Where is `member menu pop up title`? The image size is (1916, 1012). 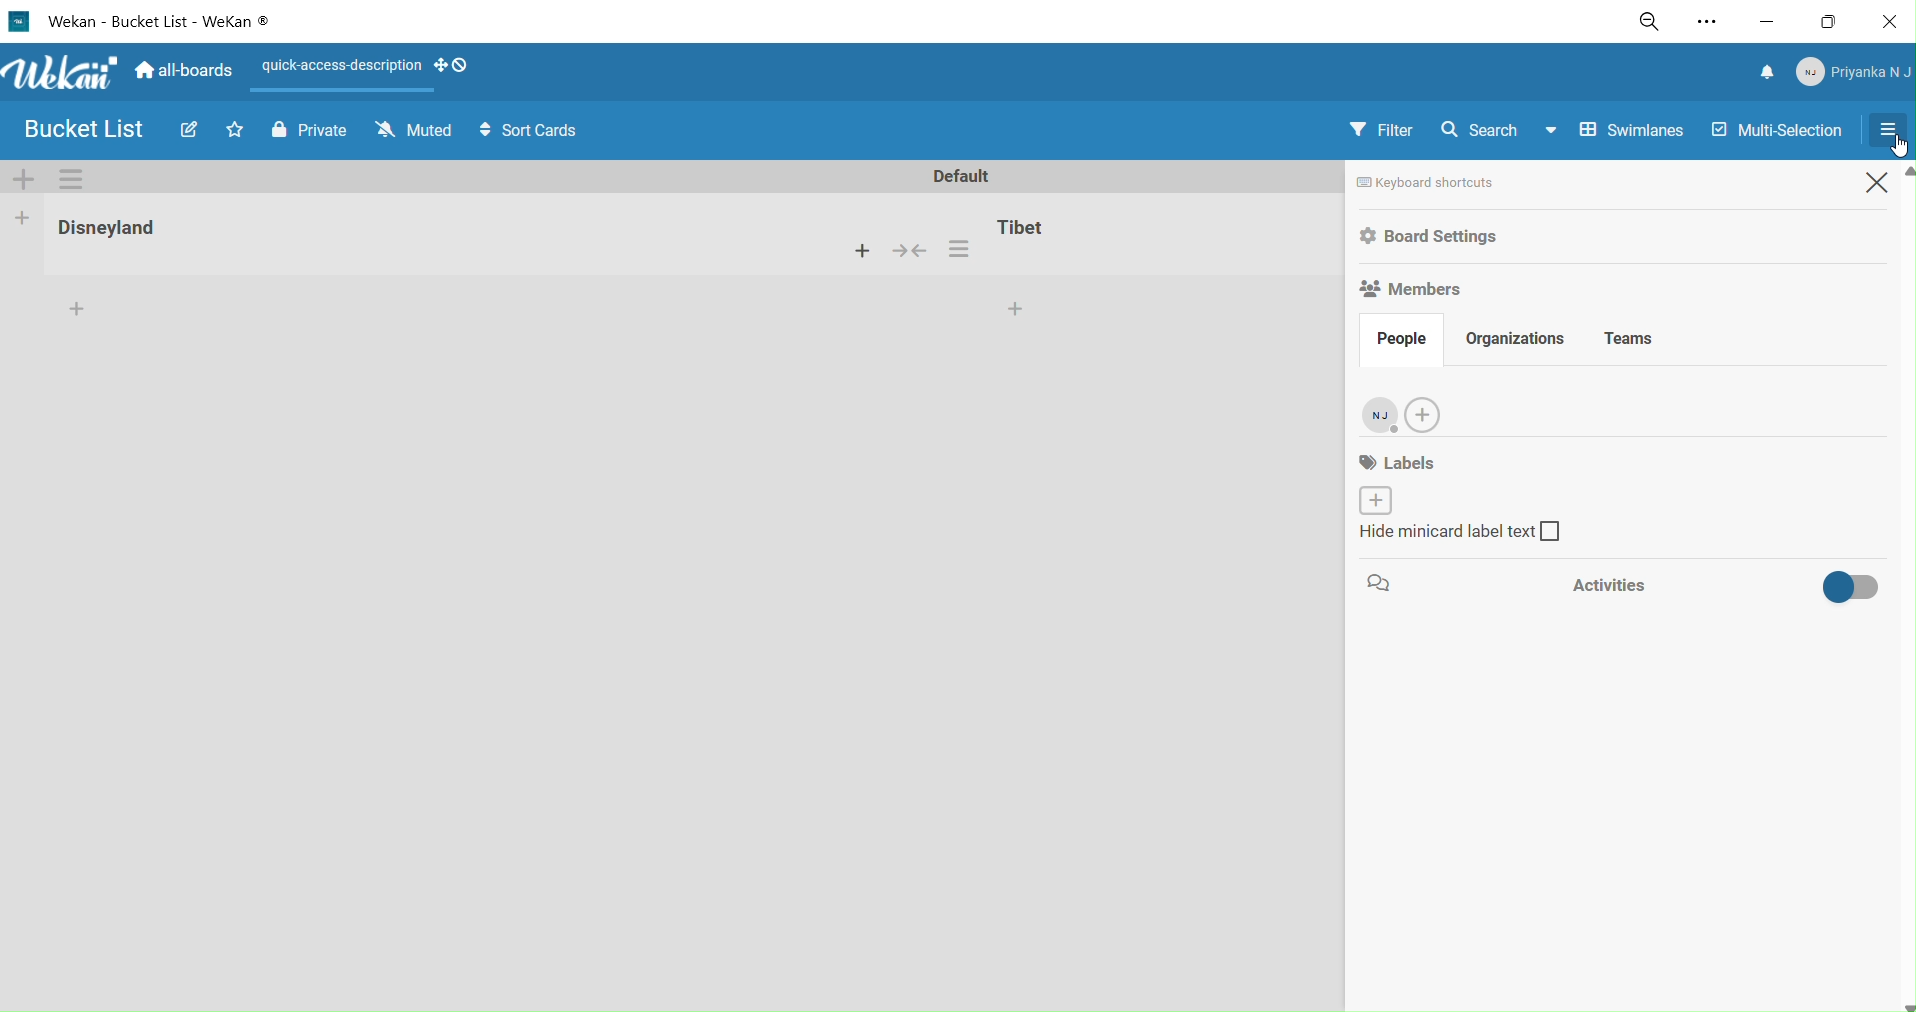 member menu pop up title is located at coordinates (1854, 72).